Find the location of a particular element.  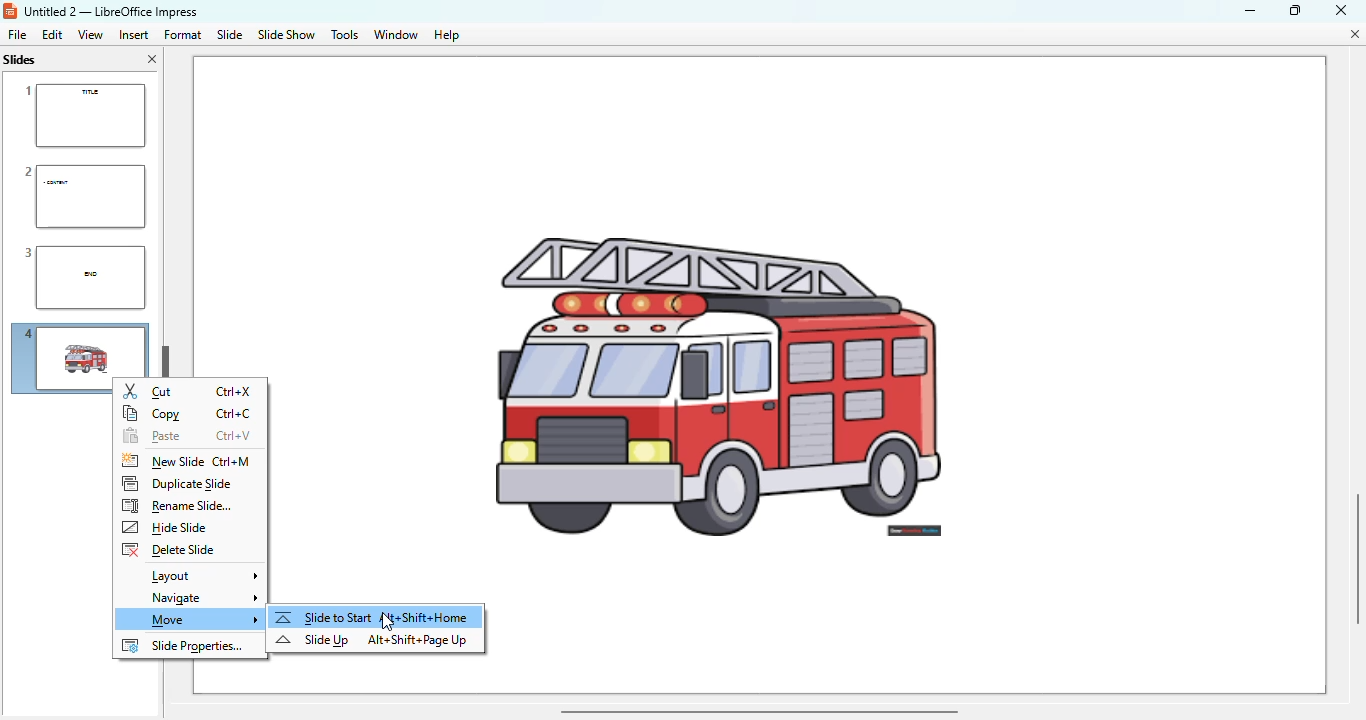

horizontal scroll bar is located at coordinates (758, 710).